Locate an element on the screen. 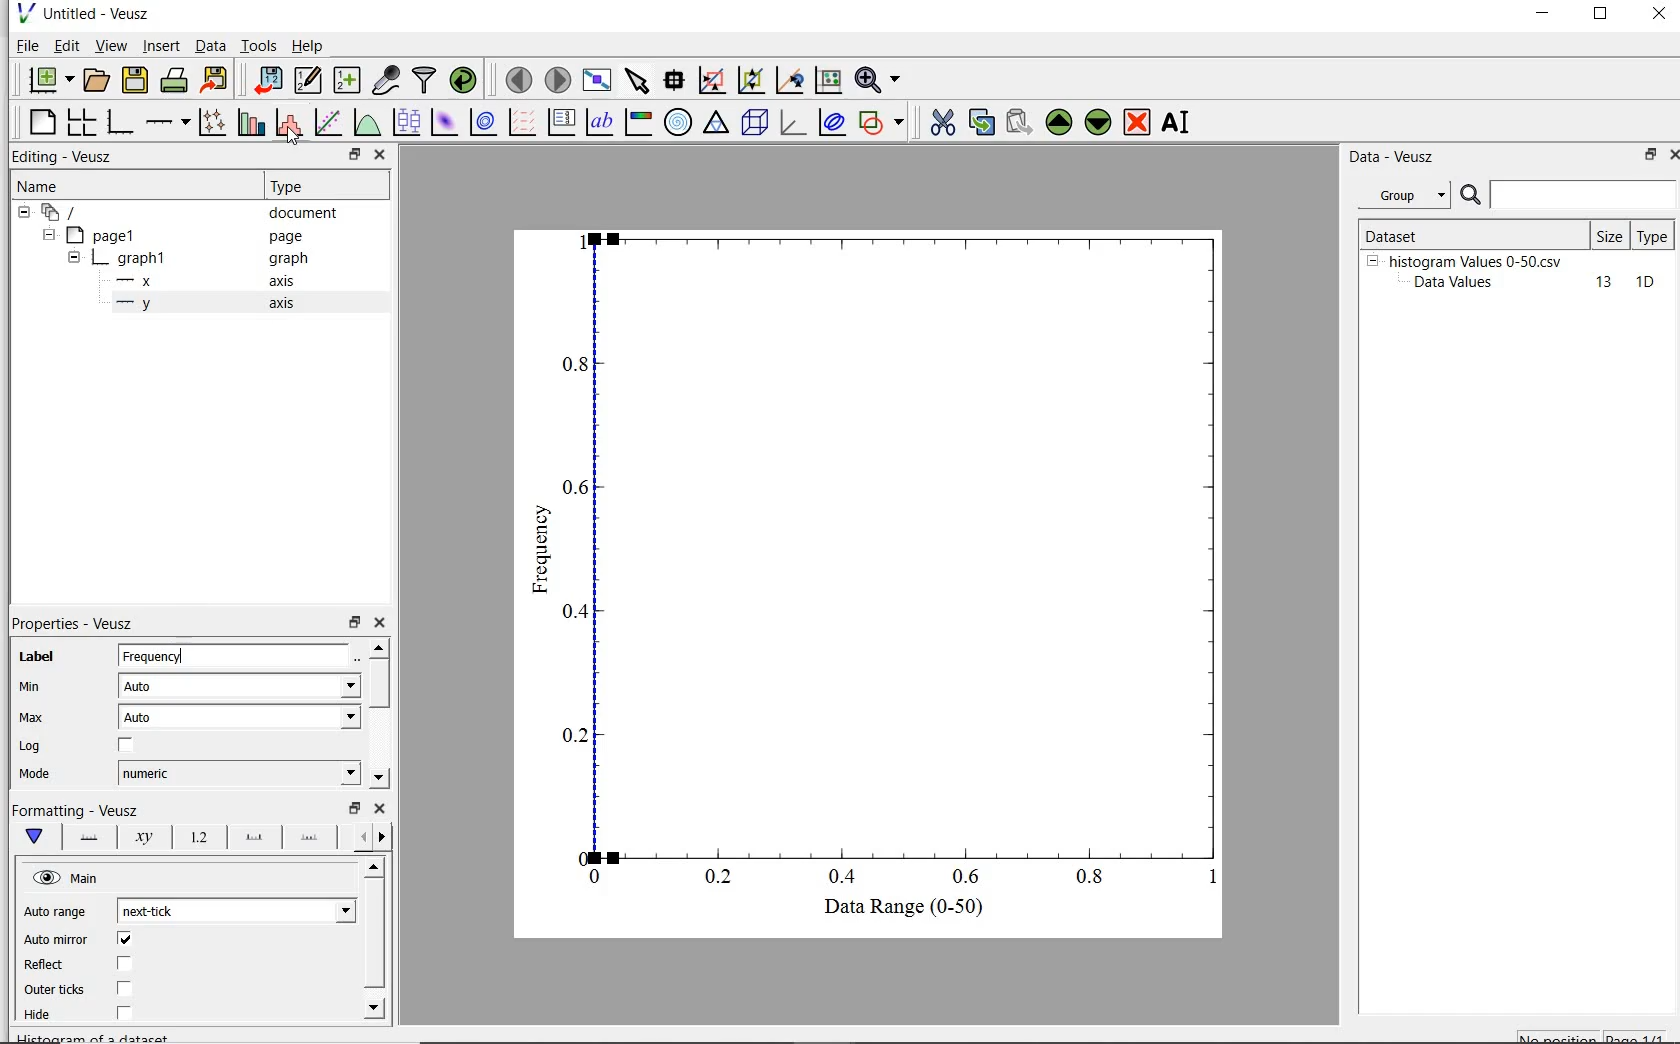  cursor is located at coordinates (292, 137).